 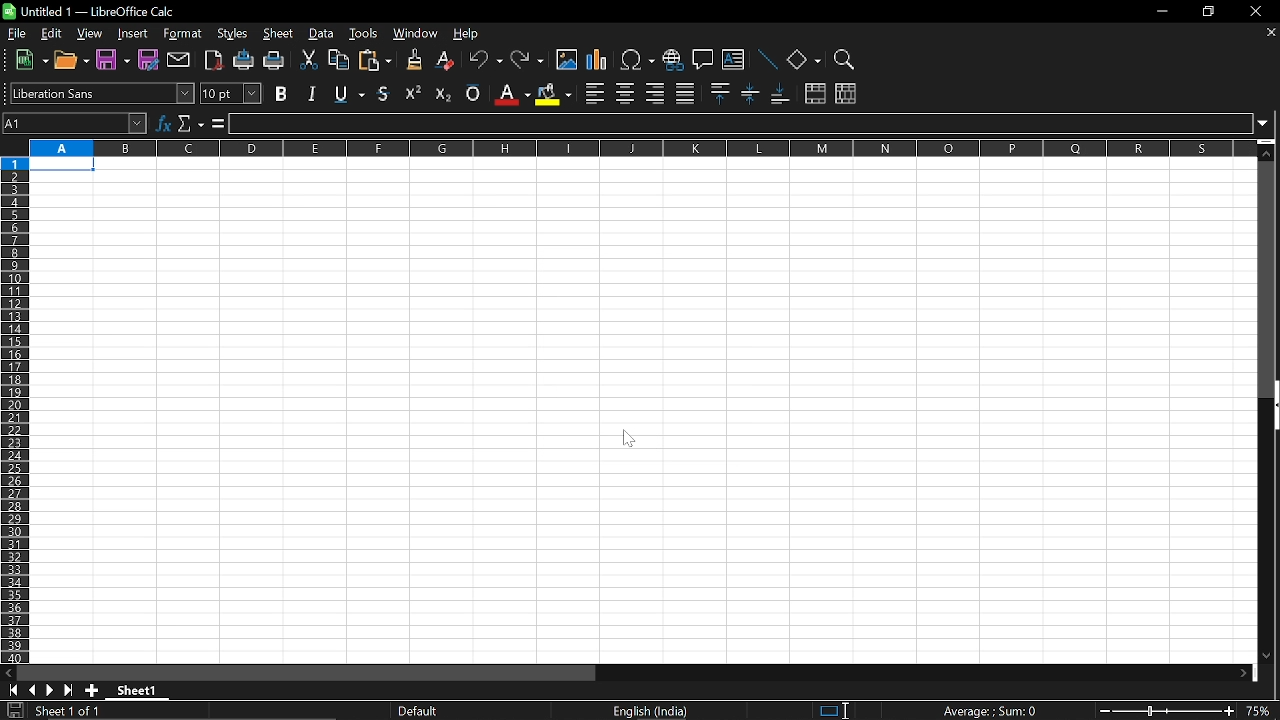 What do you see at coordinates (76, 123) in the screenshot?
I see `name box` at bounding box center [76, 123].